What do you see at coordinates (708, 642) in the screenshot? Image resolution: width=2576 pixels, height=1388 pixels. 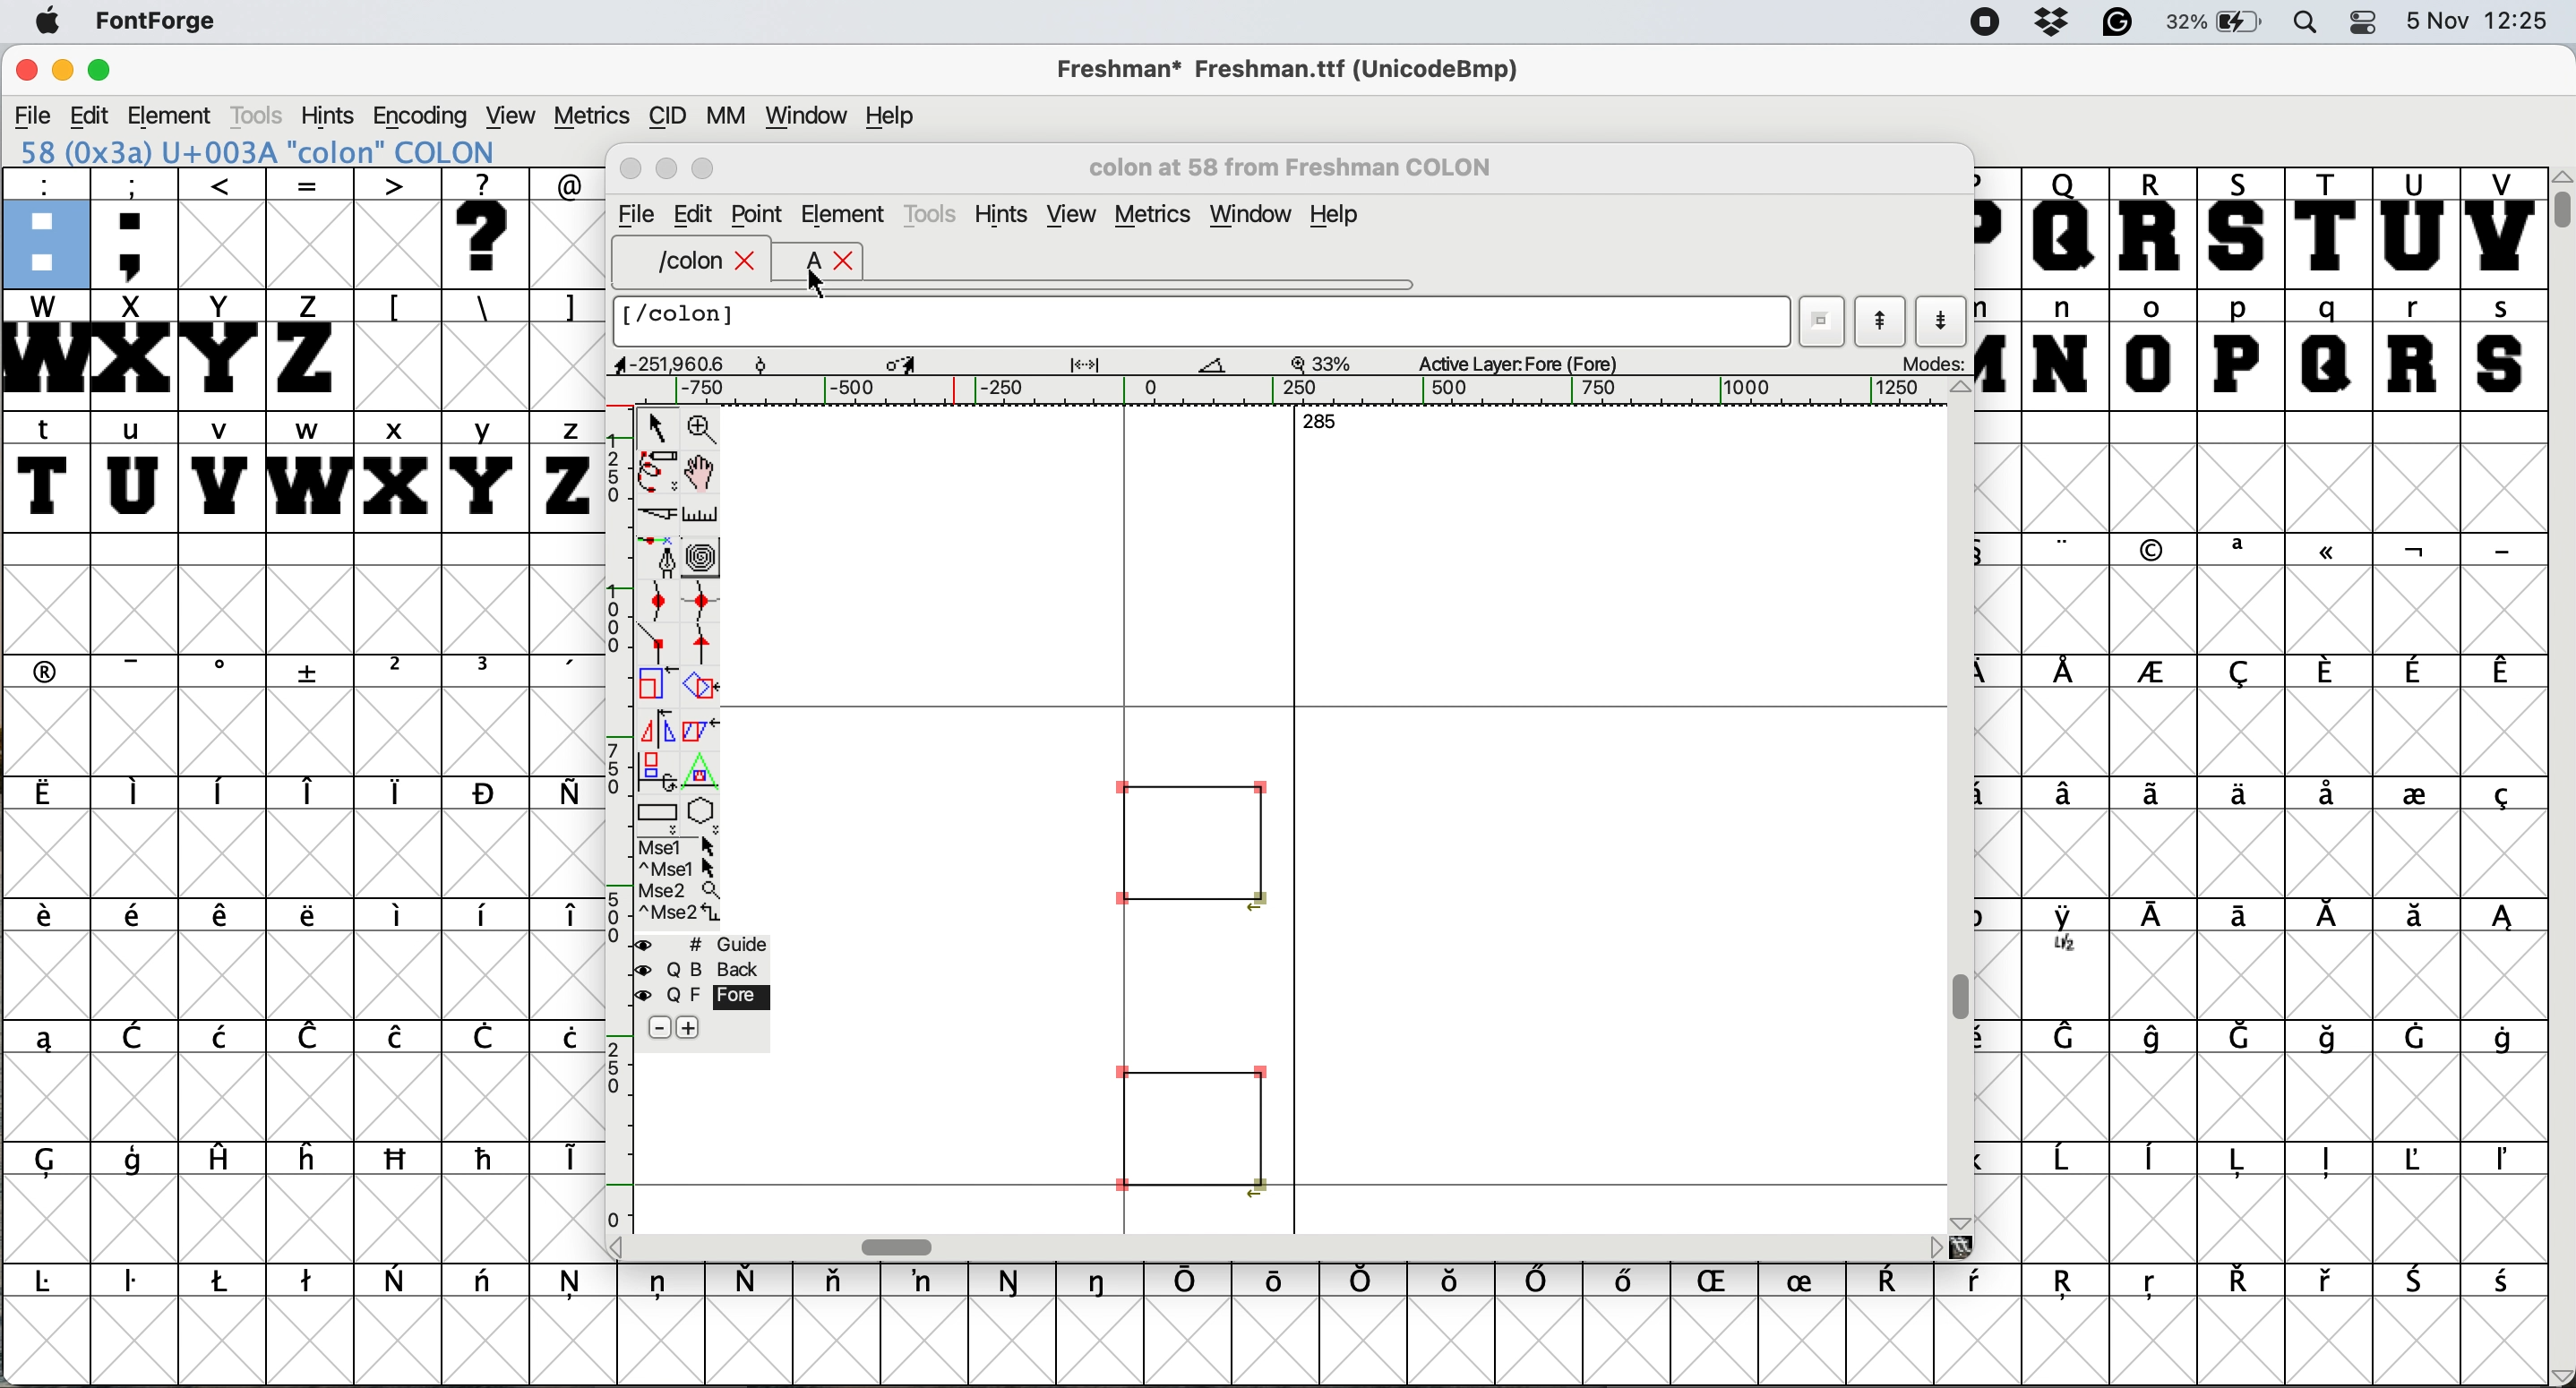 I see `add a tangent point` at bounding box center [708, 642].